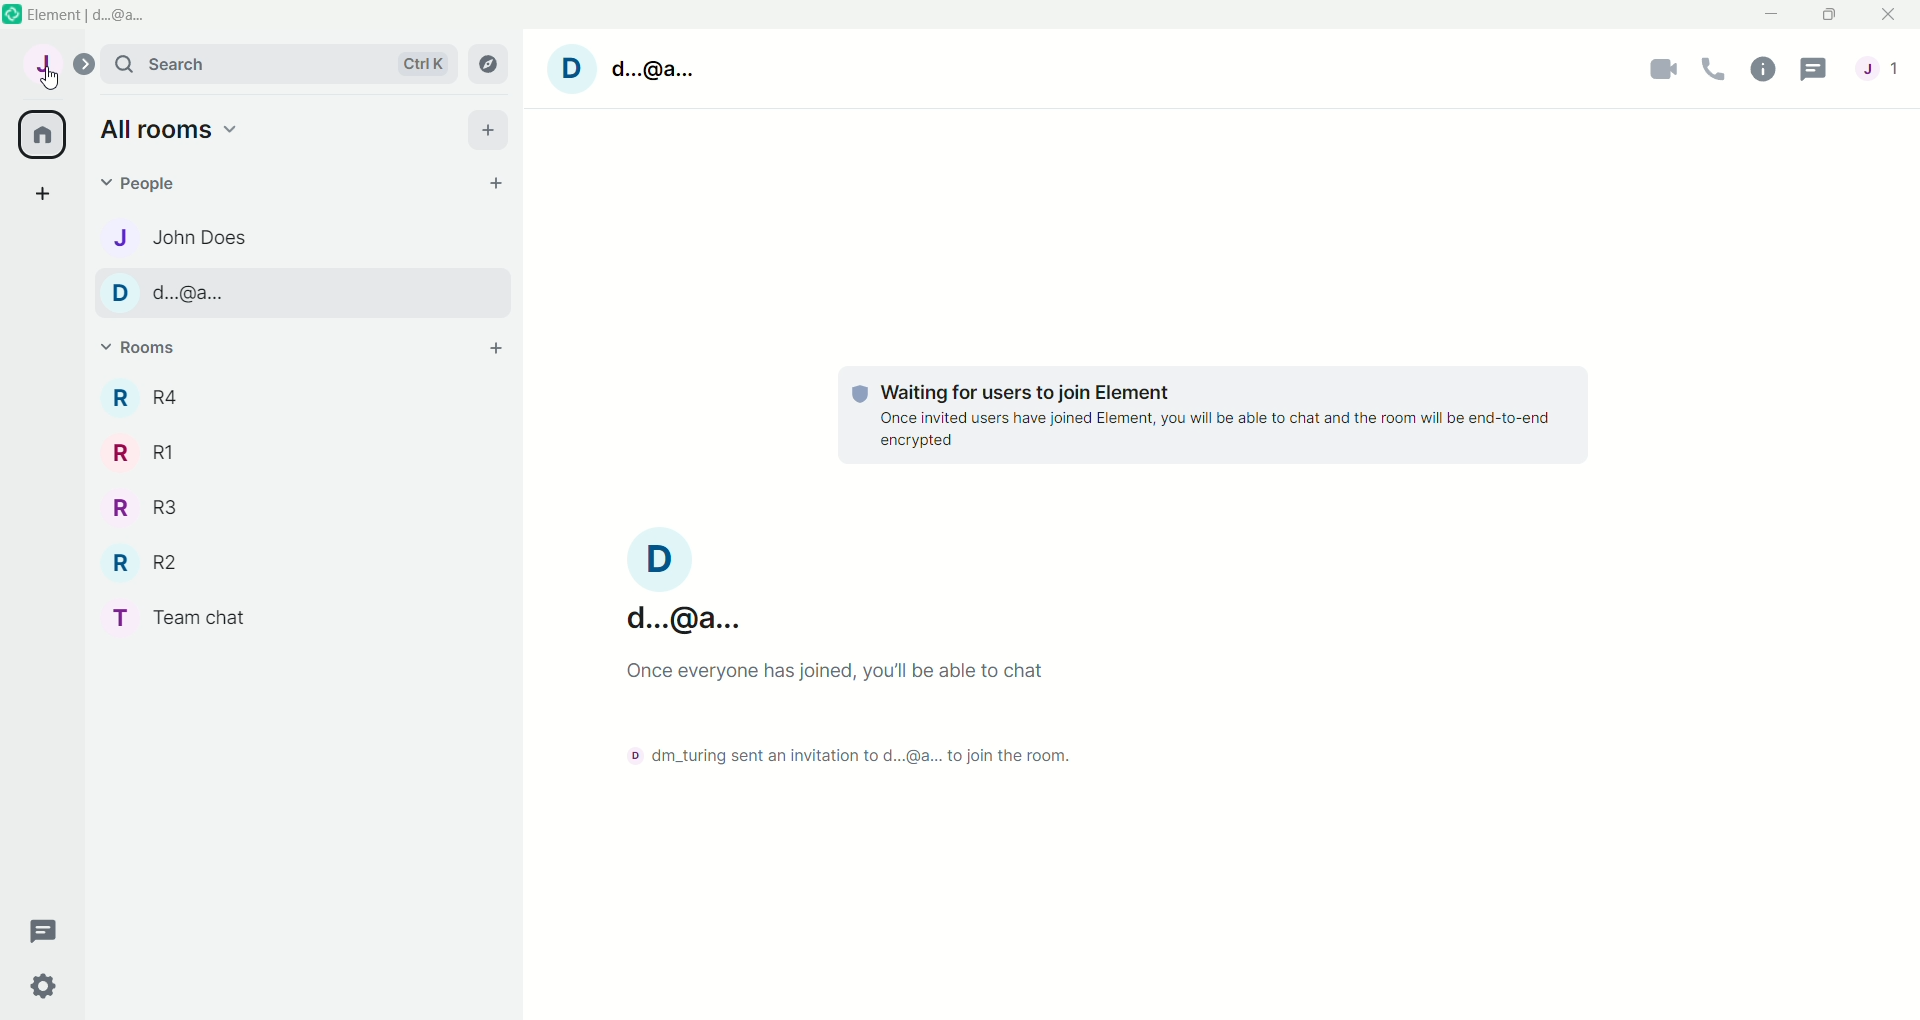 The height and width of the screenshot is (1020, 1920). I want to click on Rooms, so click(146, 348).